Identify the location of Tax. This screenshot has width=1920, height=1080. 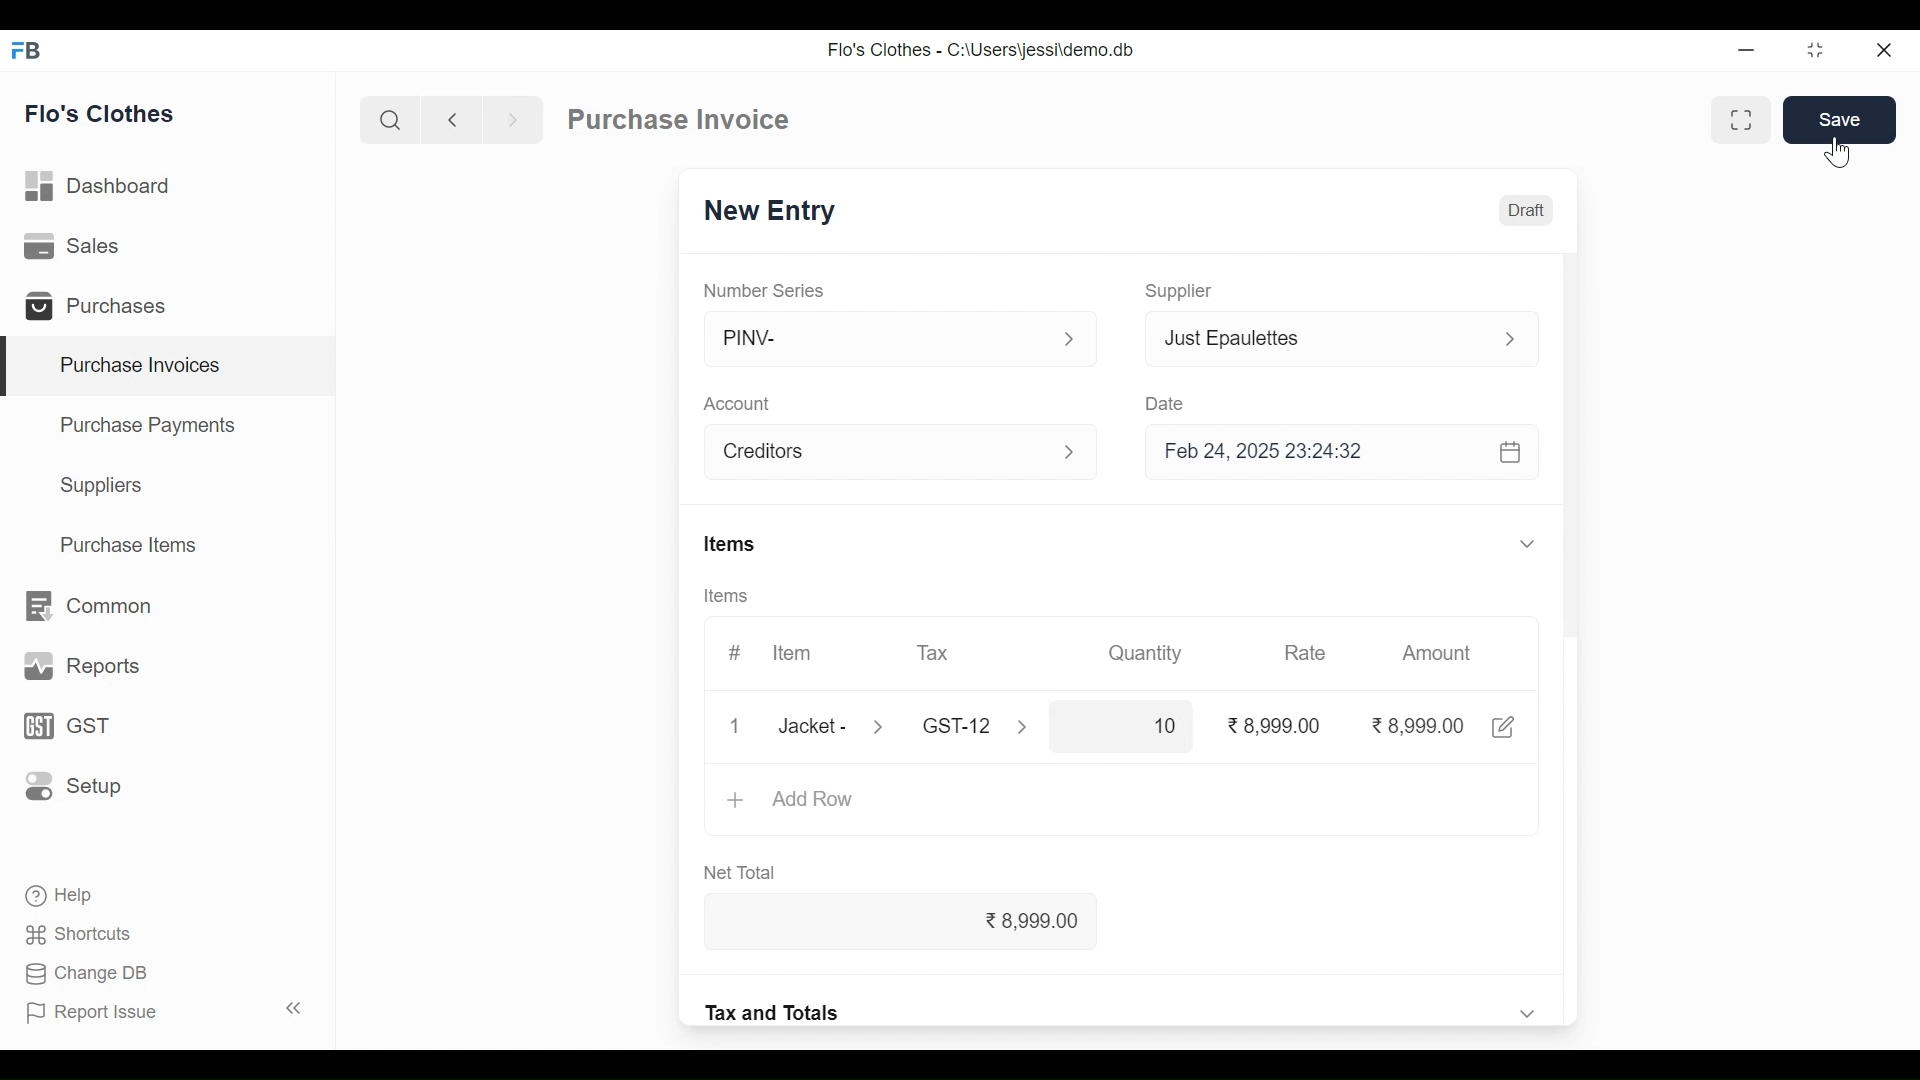
(961, 725).